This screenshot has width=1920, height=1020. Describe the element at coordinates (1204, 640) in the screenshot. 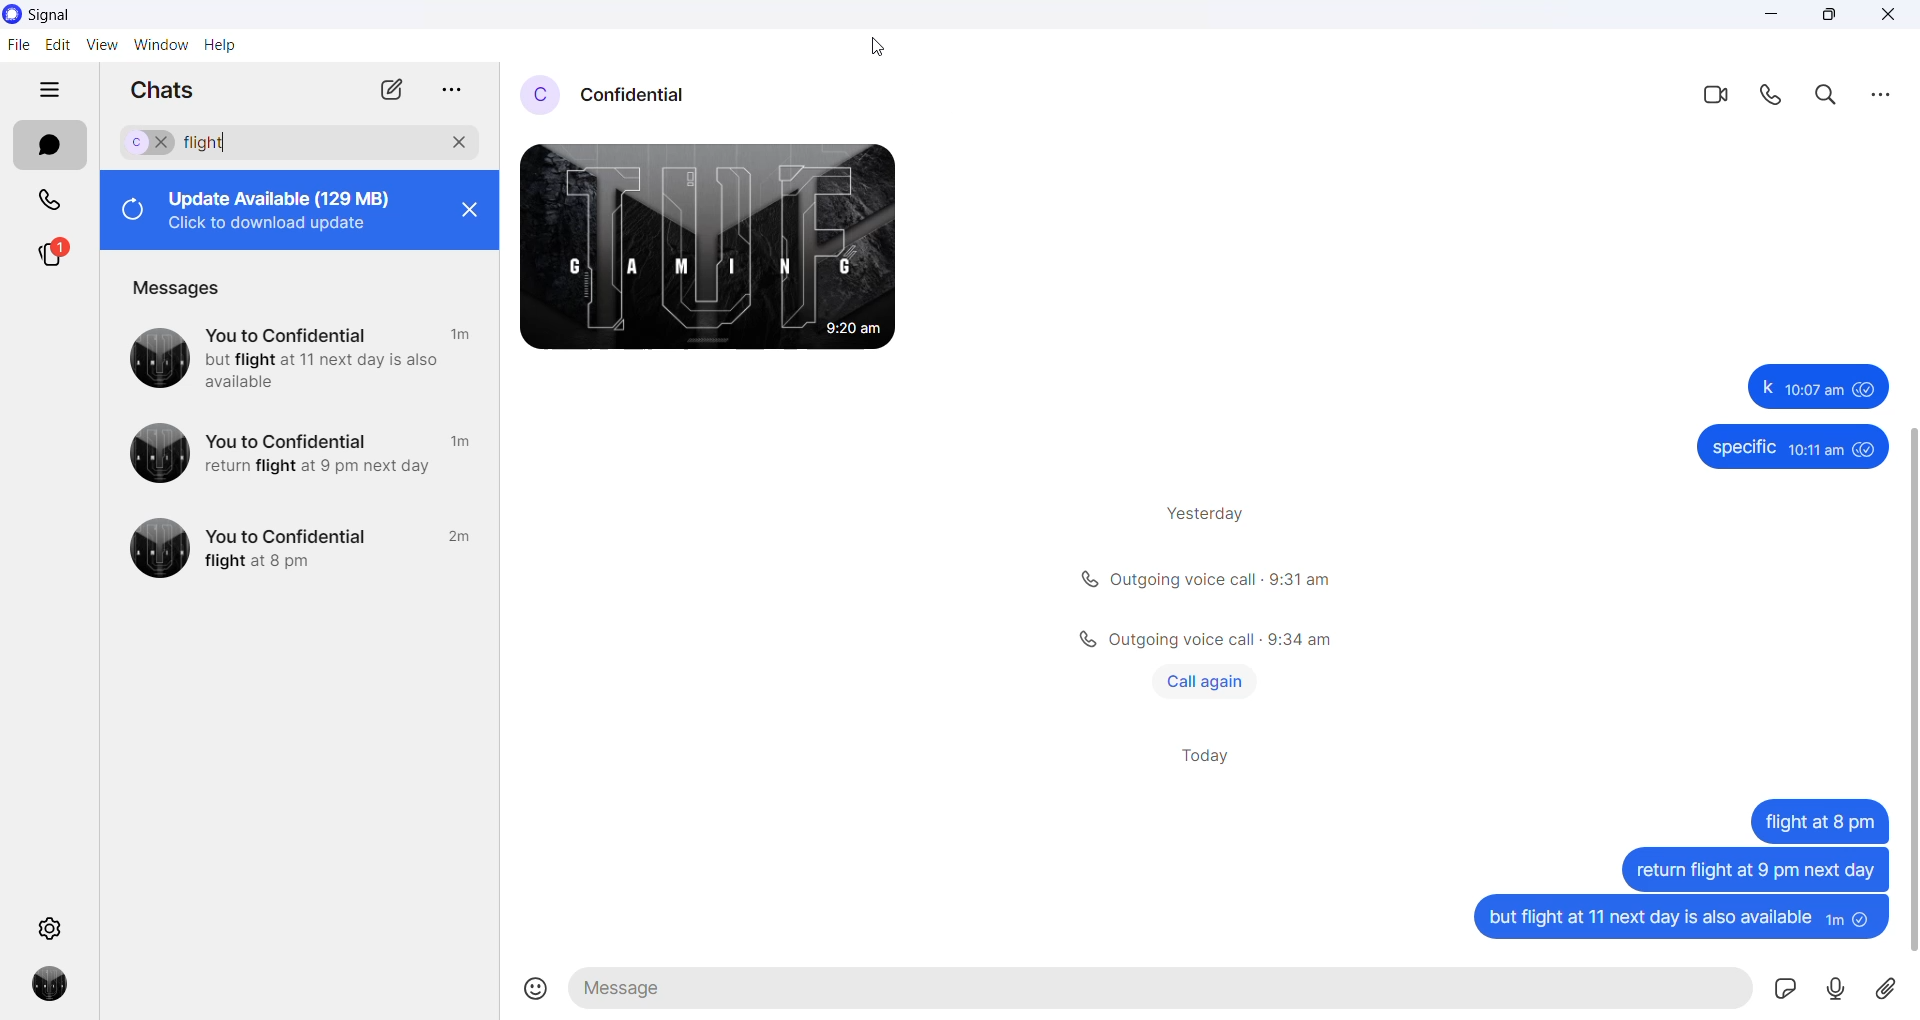

I see `` at that location.